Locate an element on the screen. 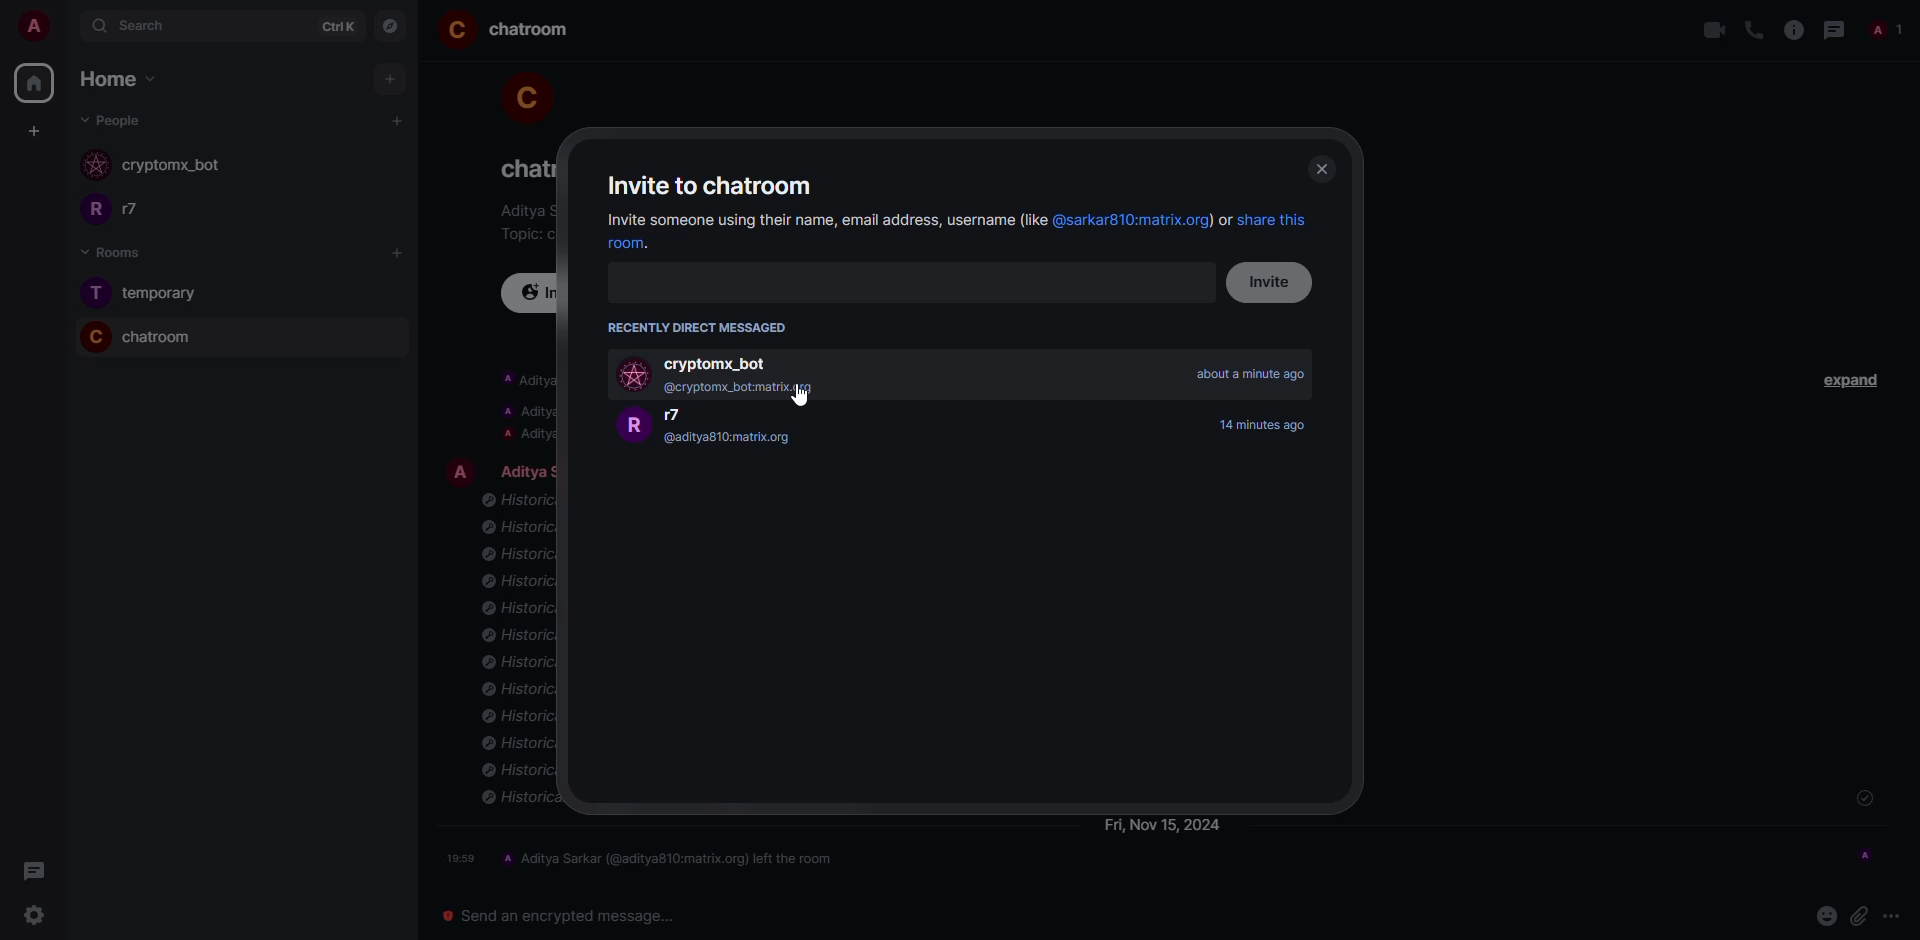  voice call is located at coordinates (1753, 30).